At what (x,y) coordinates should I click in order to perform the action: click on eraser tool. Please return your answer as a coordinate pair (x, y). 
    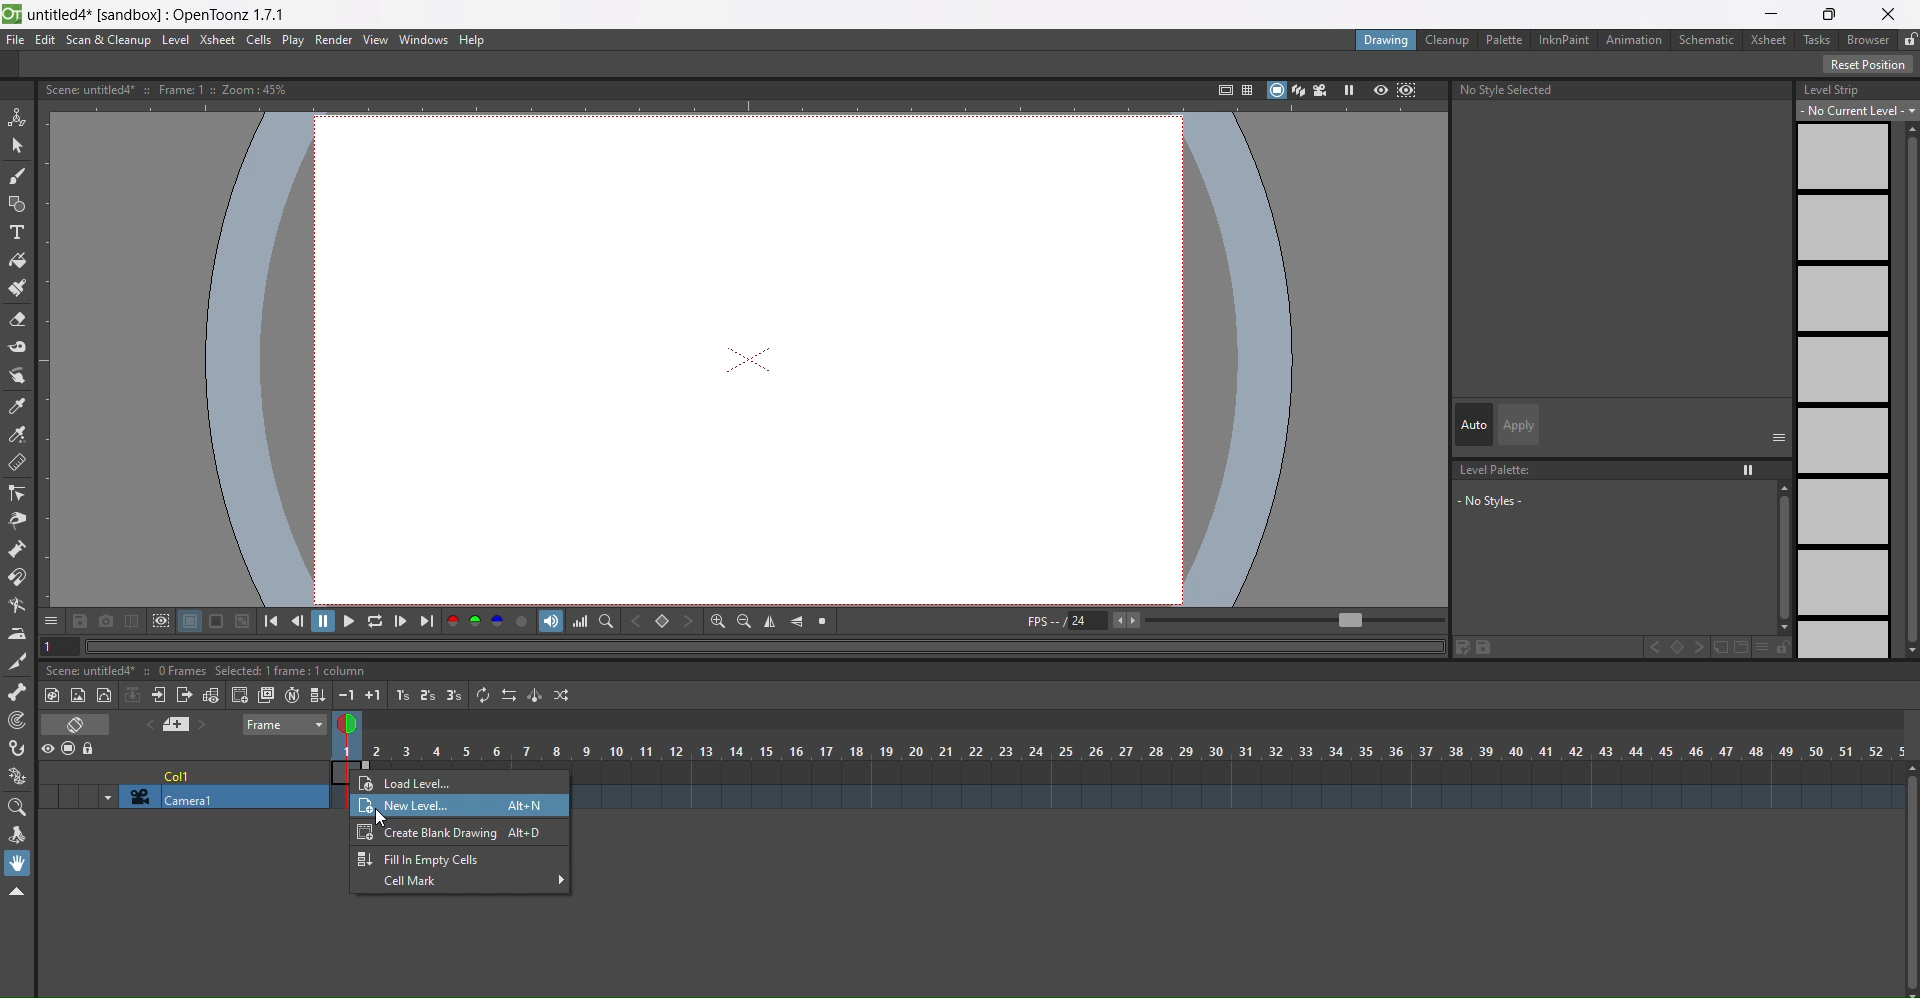
    Looking at the image, I should click on (18, 319).